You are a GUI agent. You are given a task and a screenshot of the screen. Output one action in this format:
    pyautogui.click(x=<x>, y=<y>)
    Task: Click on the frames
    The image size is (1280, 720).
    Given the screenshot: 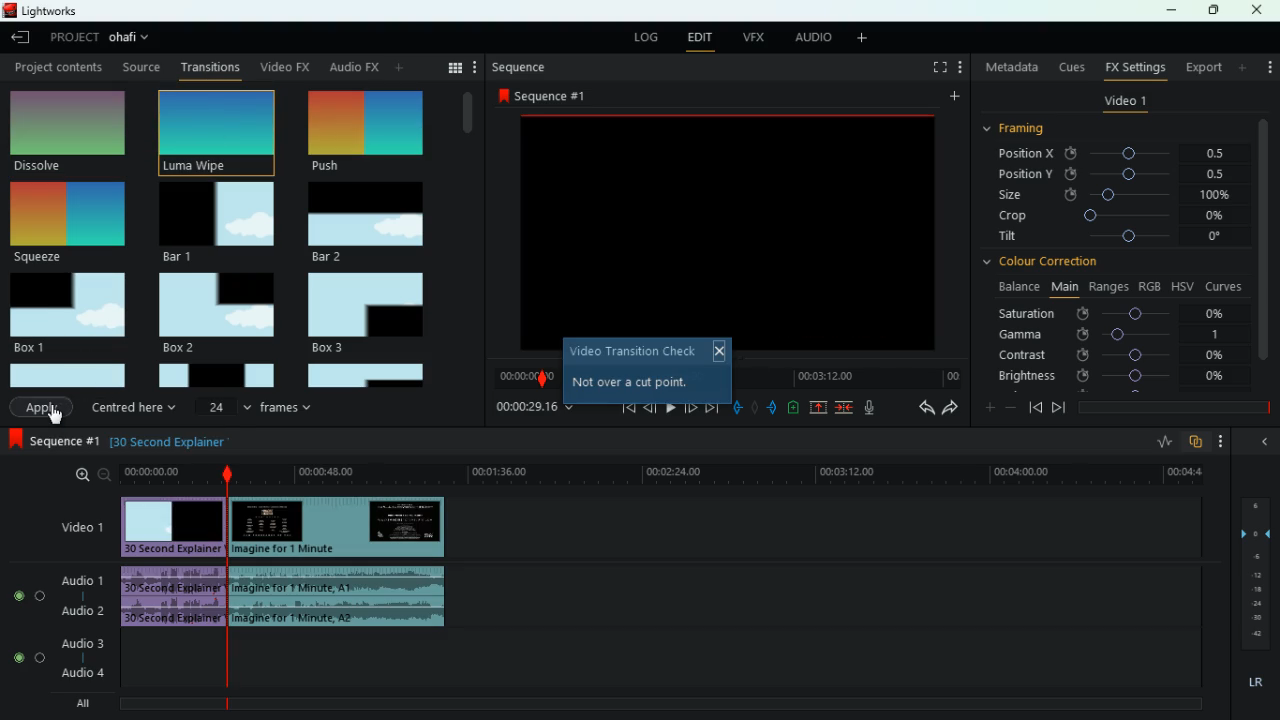 What is the action you would take?
    pyautogui.click(x=289, y=406)
    